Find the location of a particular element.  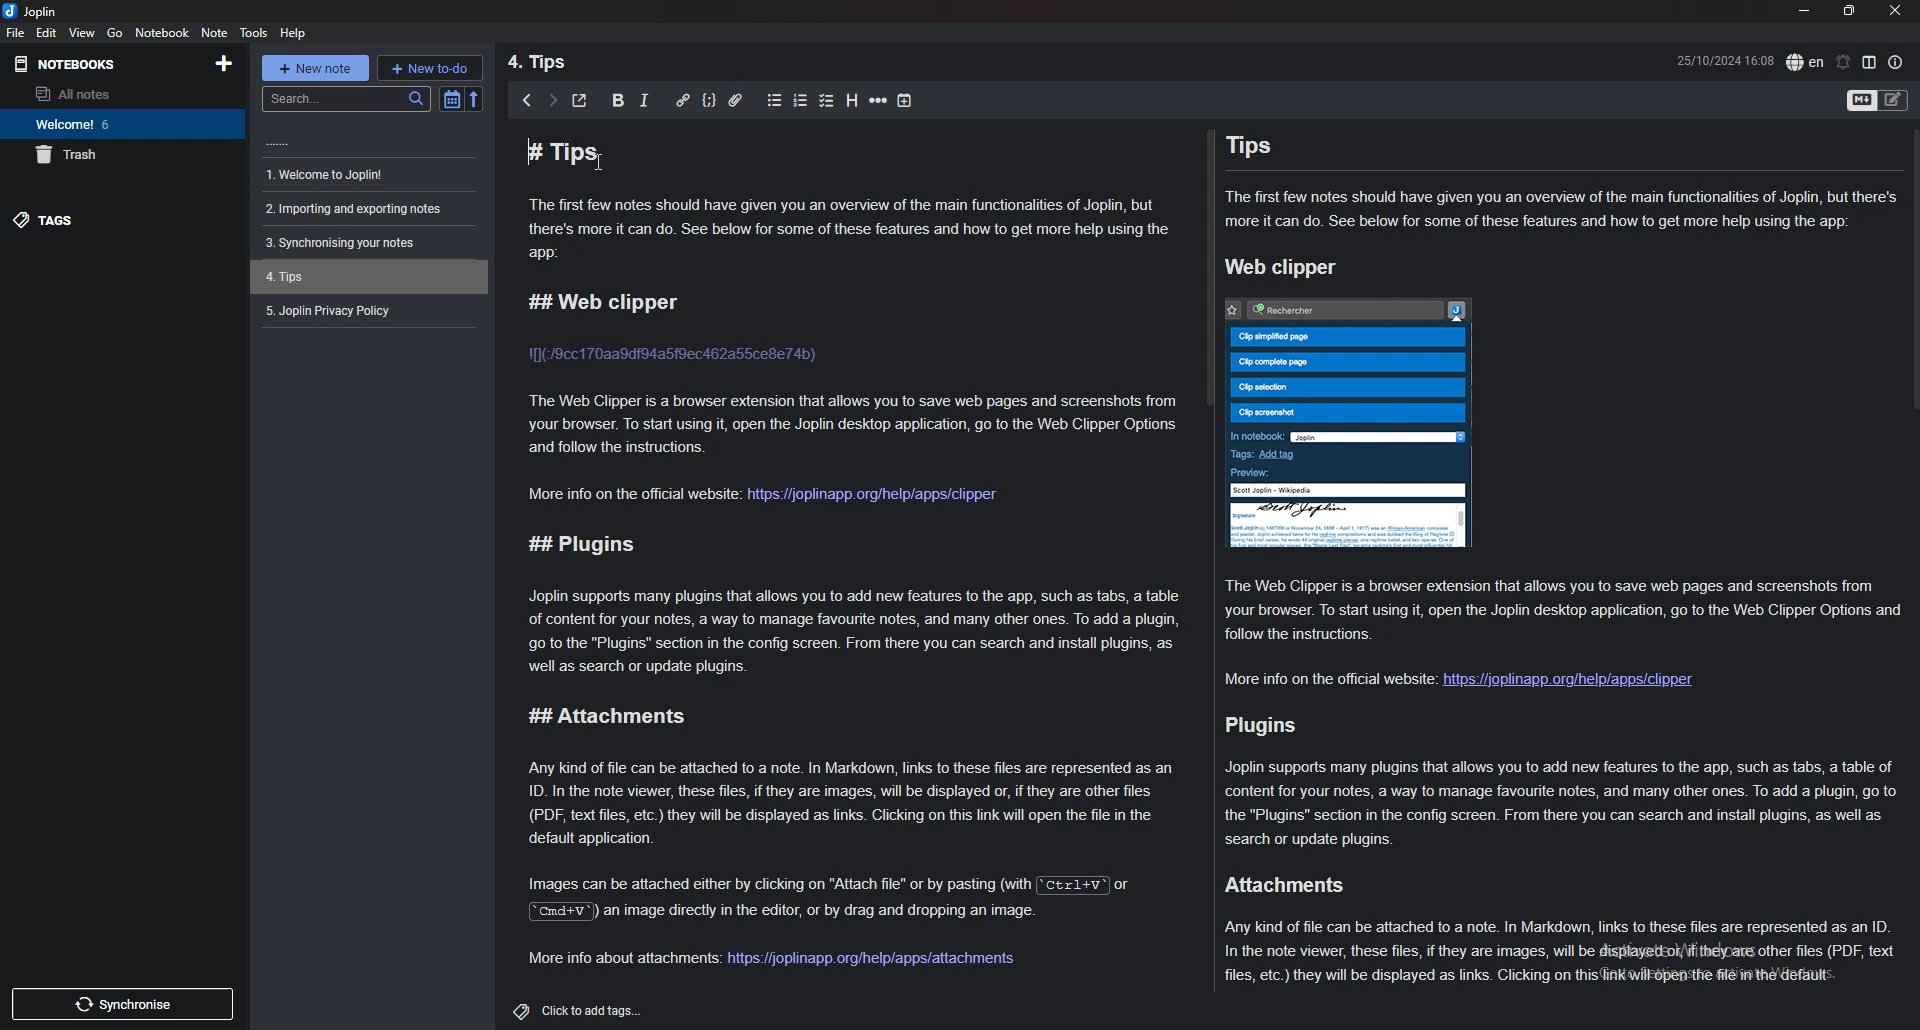

Preview is located at coordinates (1255, 475).